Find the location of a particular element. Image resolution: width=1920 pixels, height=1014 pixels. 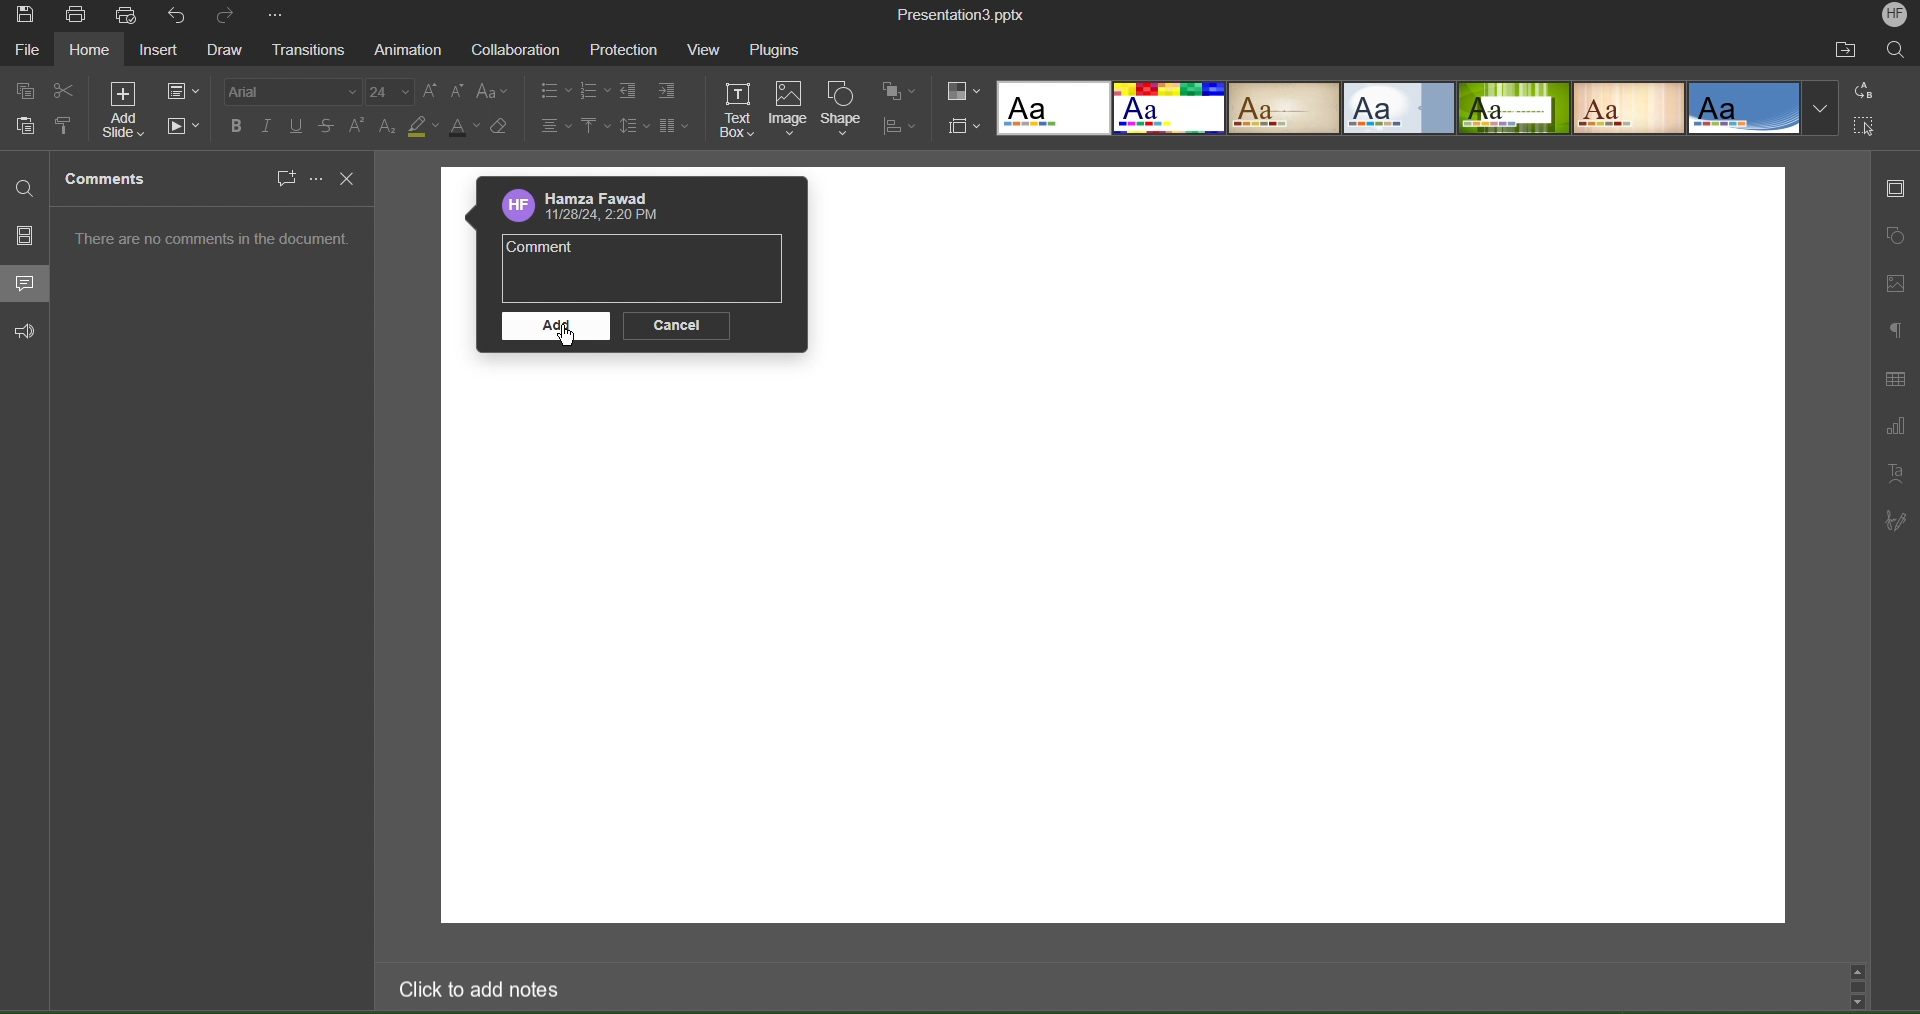

Highlight is located at coordinates (420, 128).